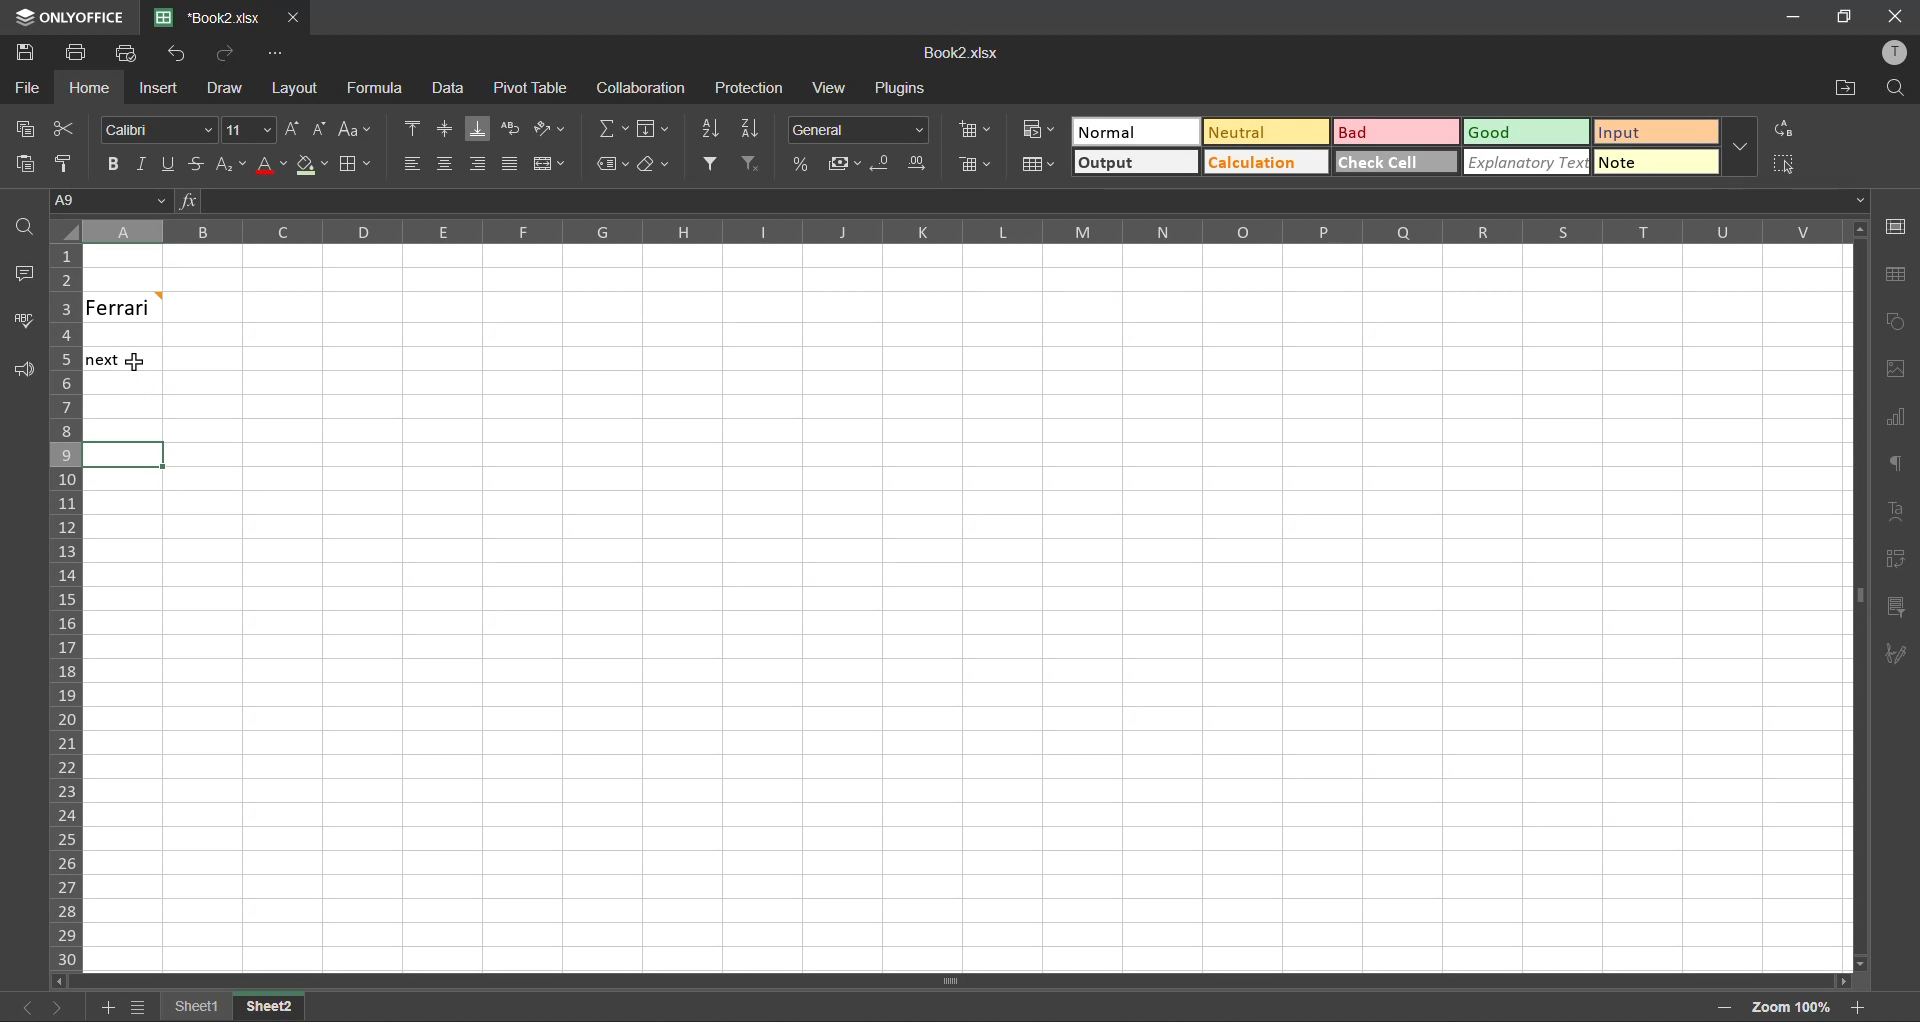 The width and height of the screenshot is (1920, 1022). Describe the element at coordinates (1895, 607) in the screenshot. I see `slicer` at that location.